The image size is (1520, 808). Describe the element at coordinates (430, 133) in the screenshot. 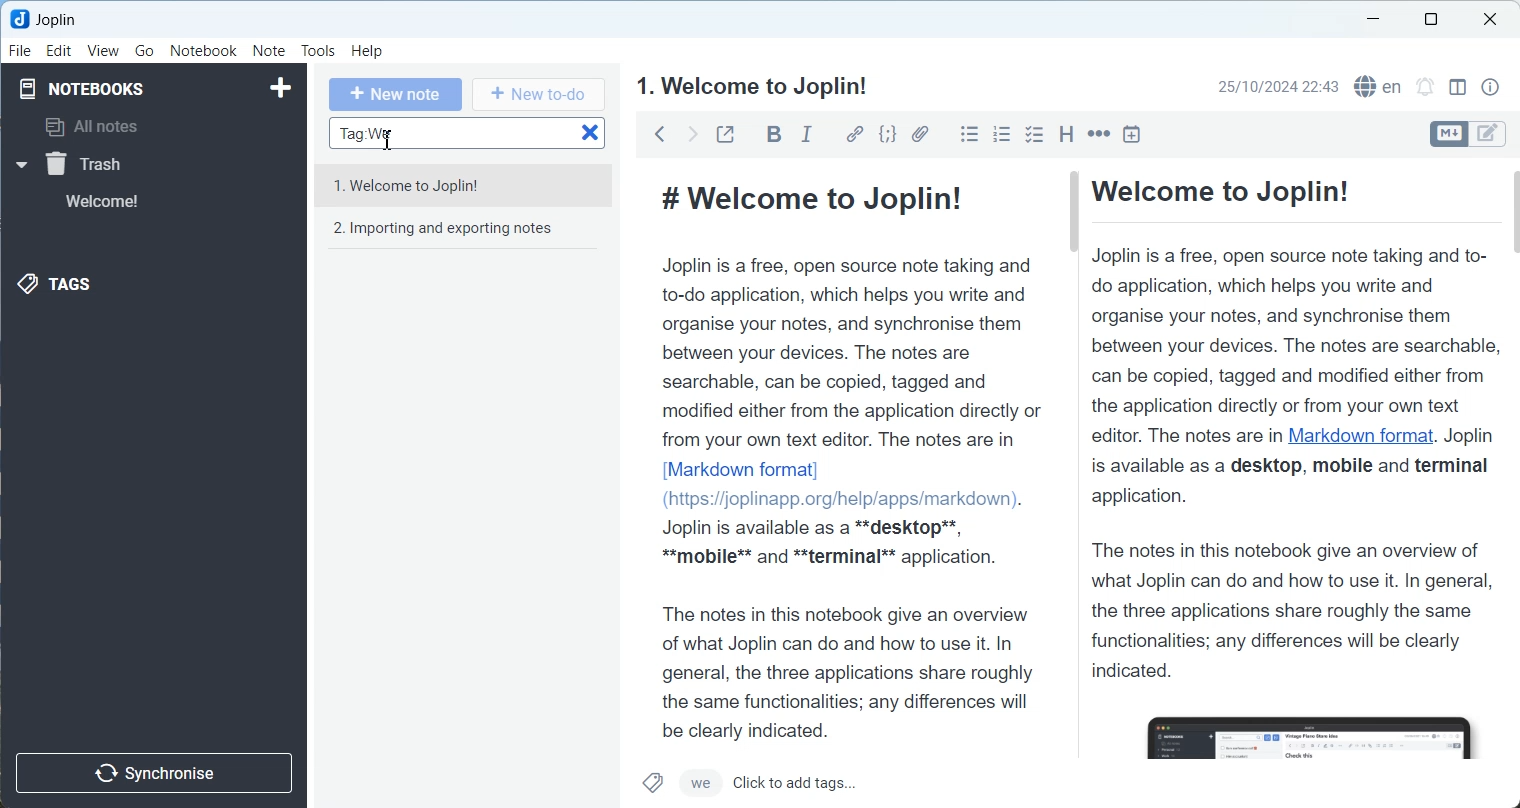

I see `Applied Filter for Tag :WE` at that location.